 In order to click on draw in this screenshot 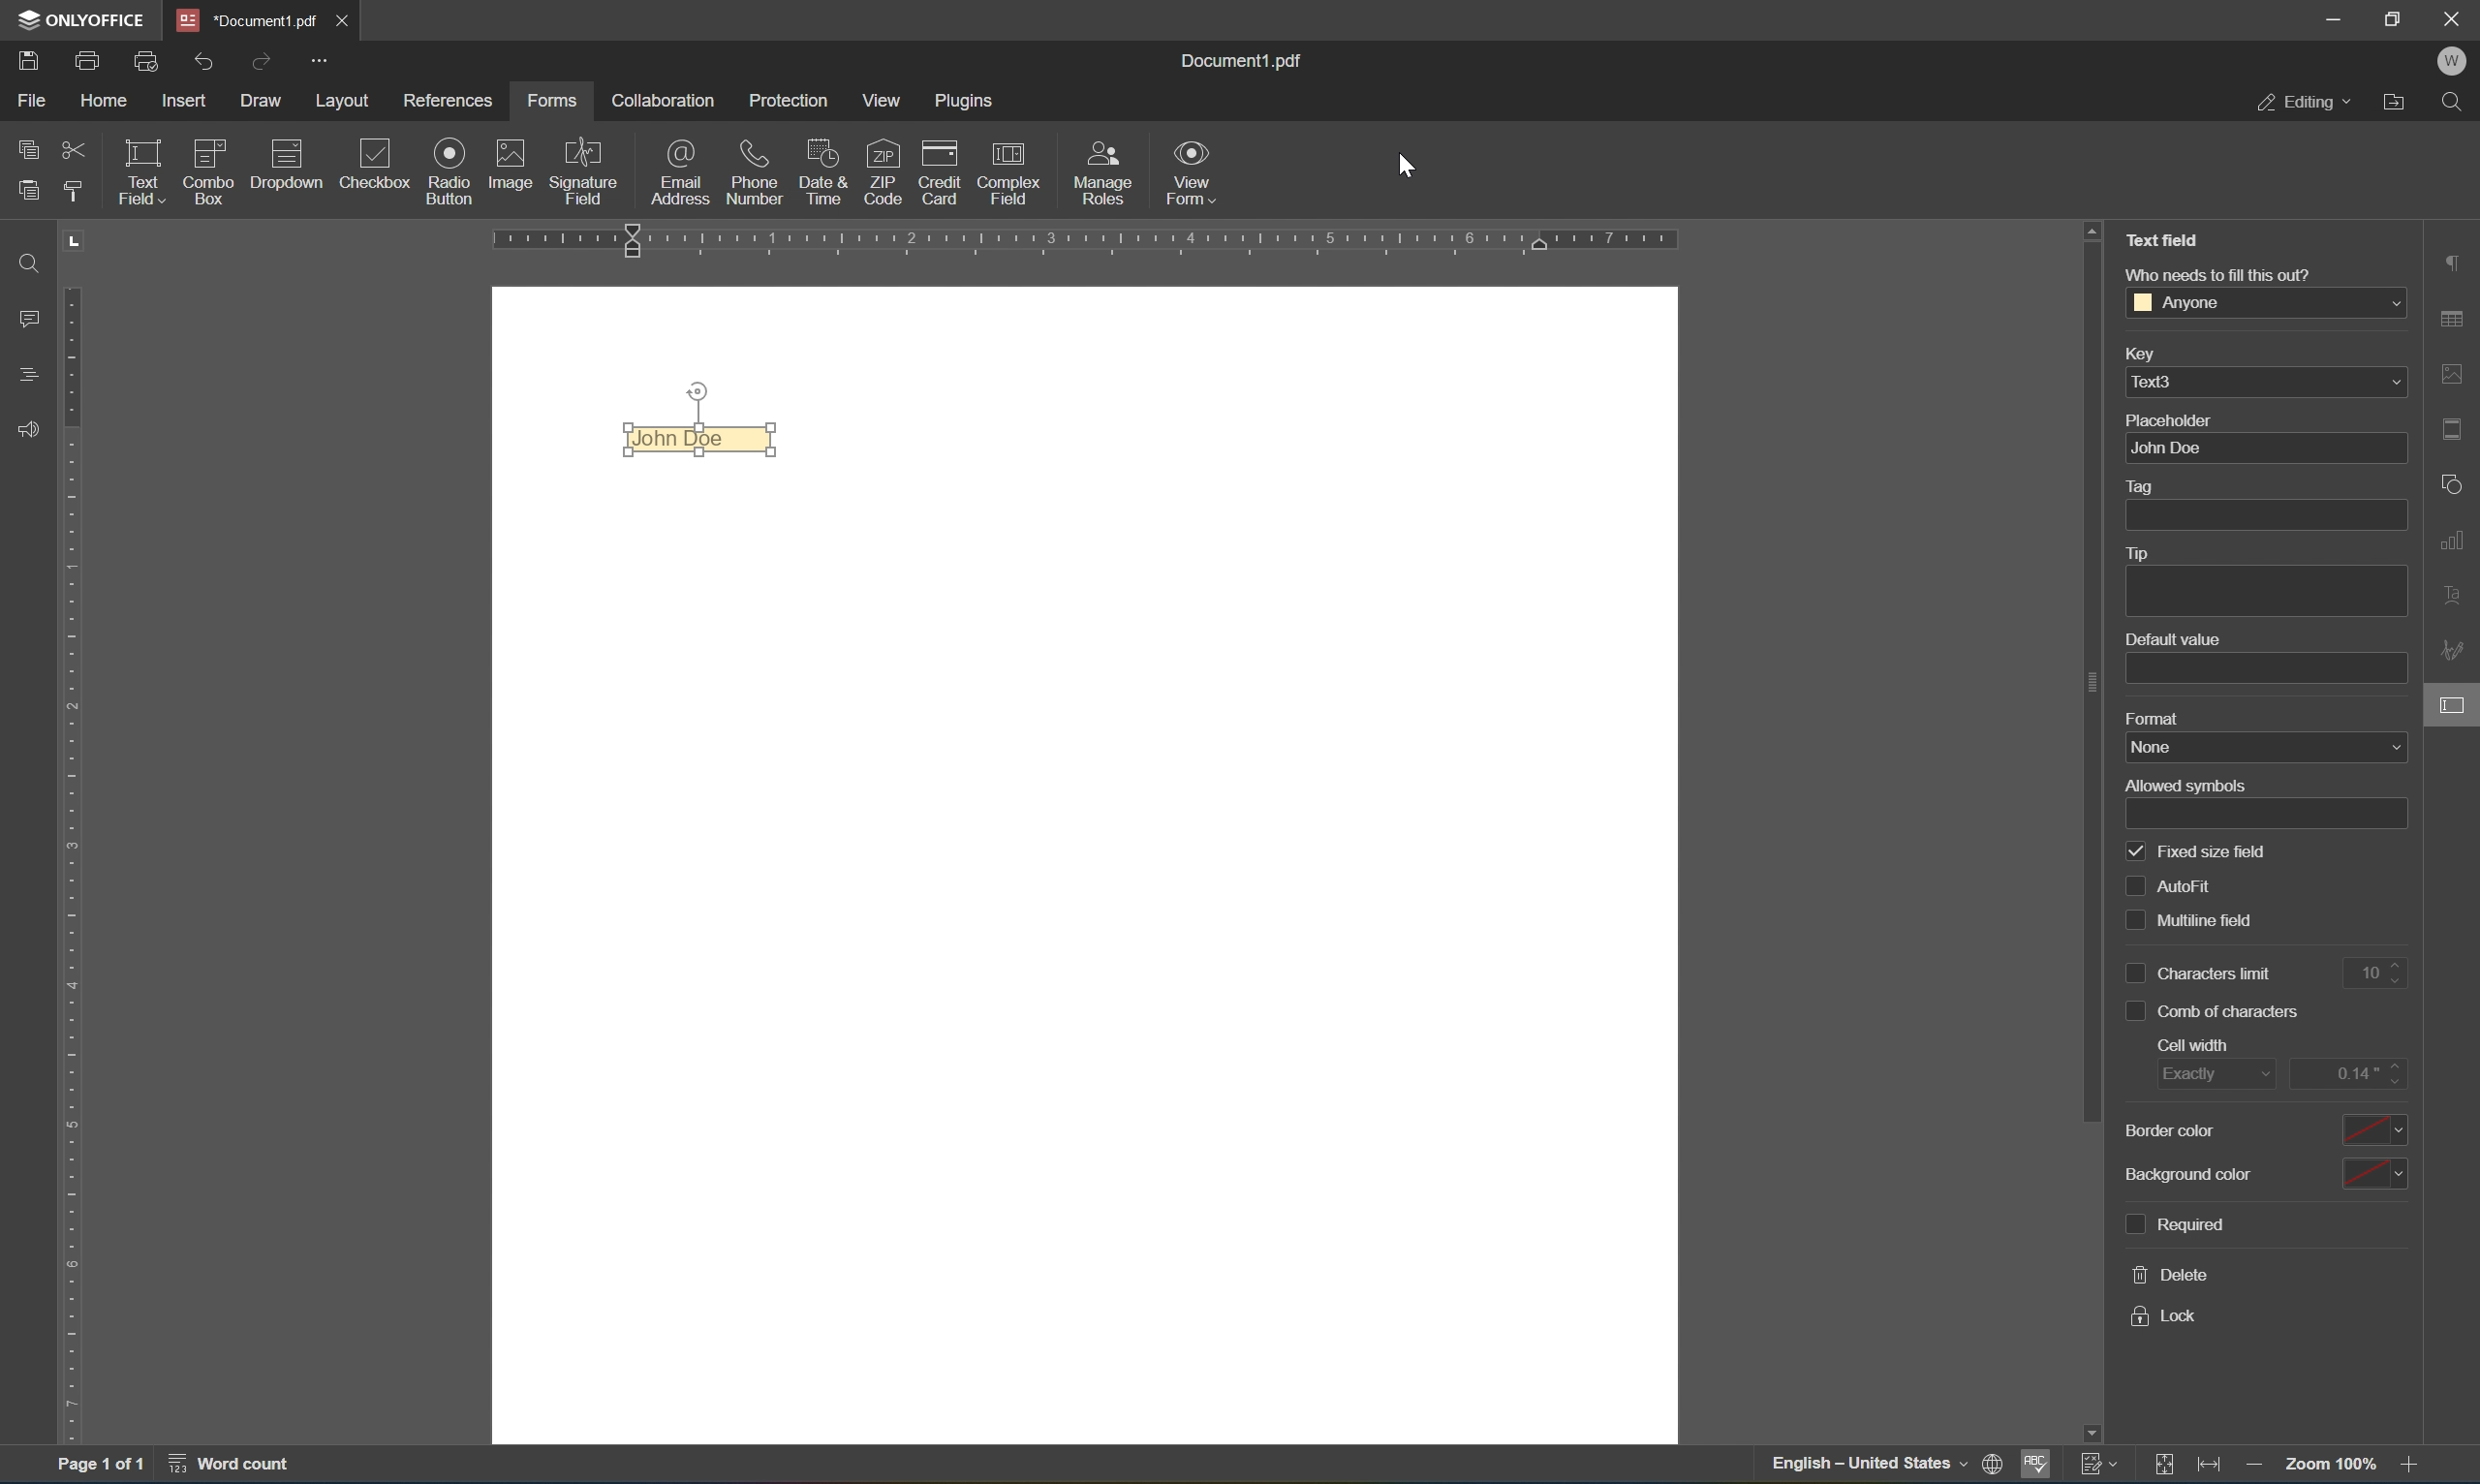, I will do `click(265, 95)`.